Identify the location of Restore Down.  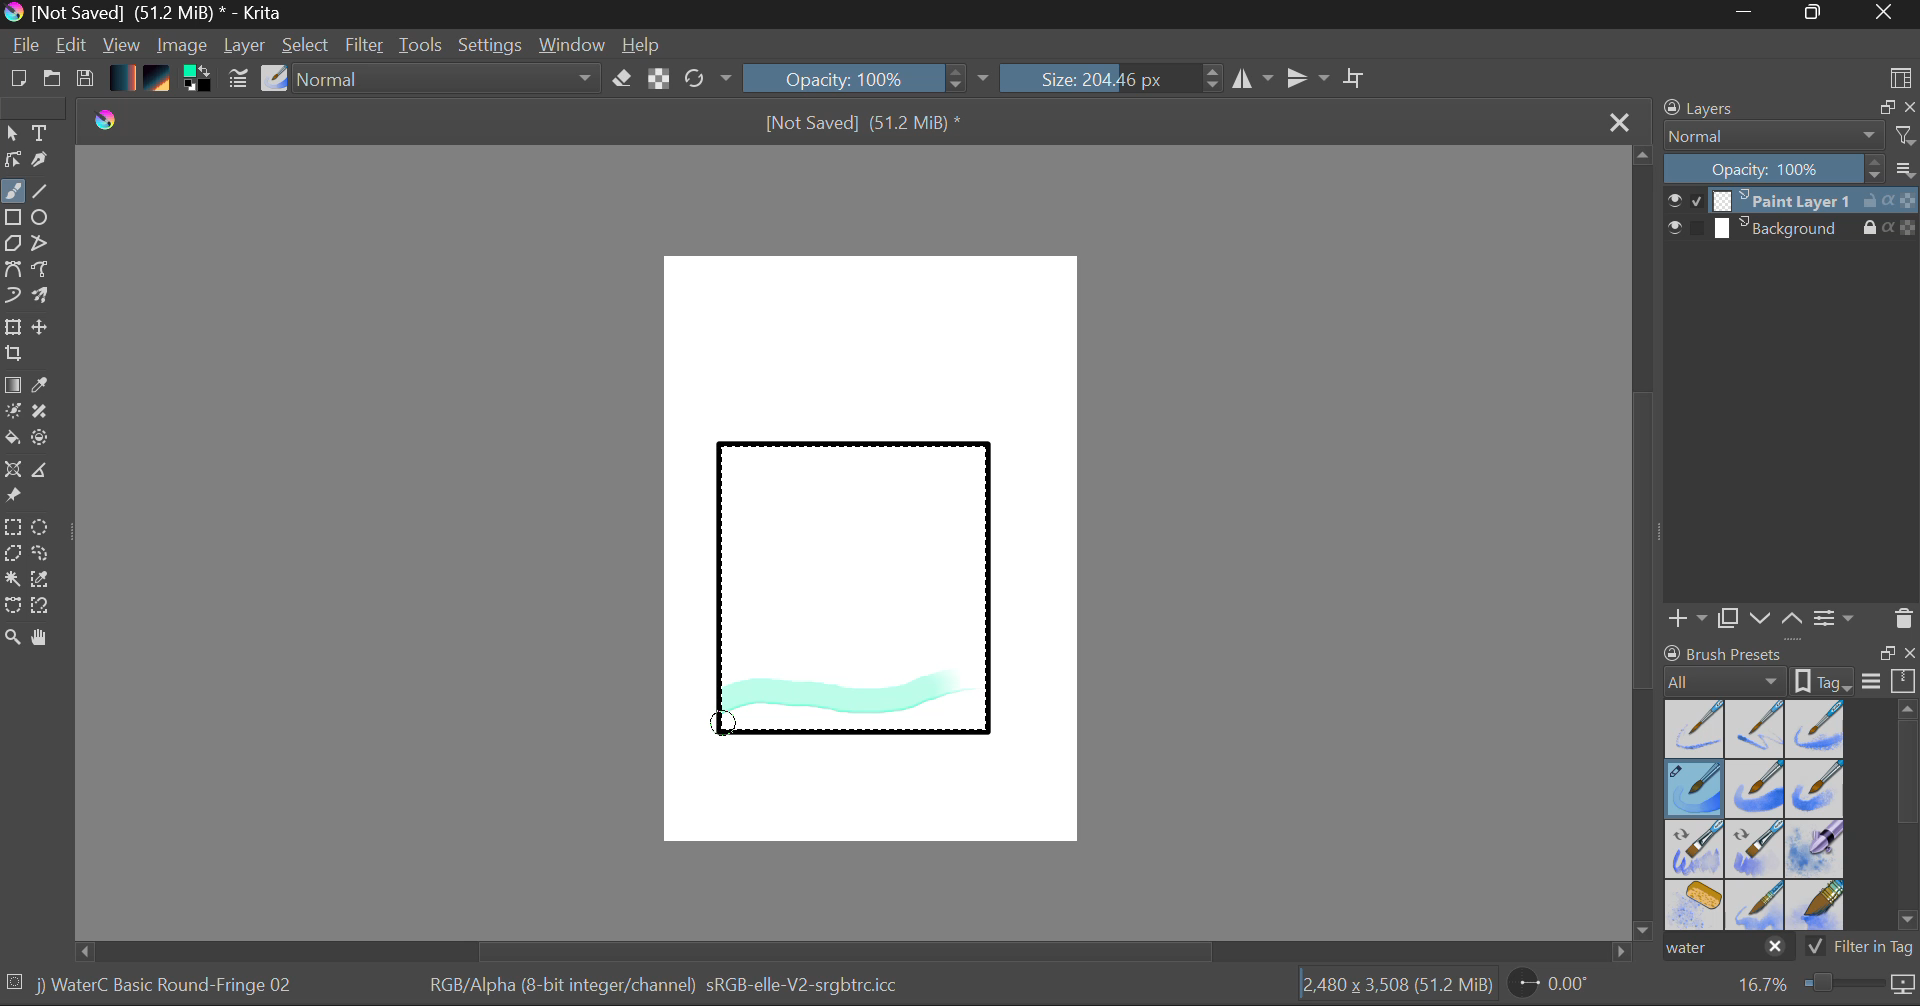
(1751, 14).